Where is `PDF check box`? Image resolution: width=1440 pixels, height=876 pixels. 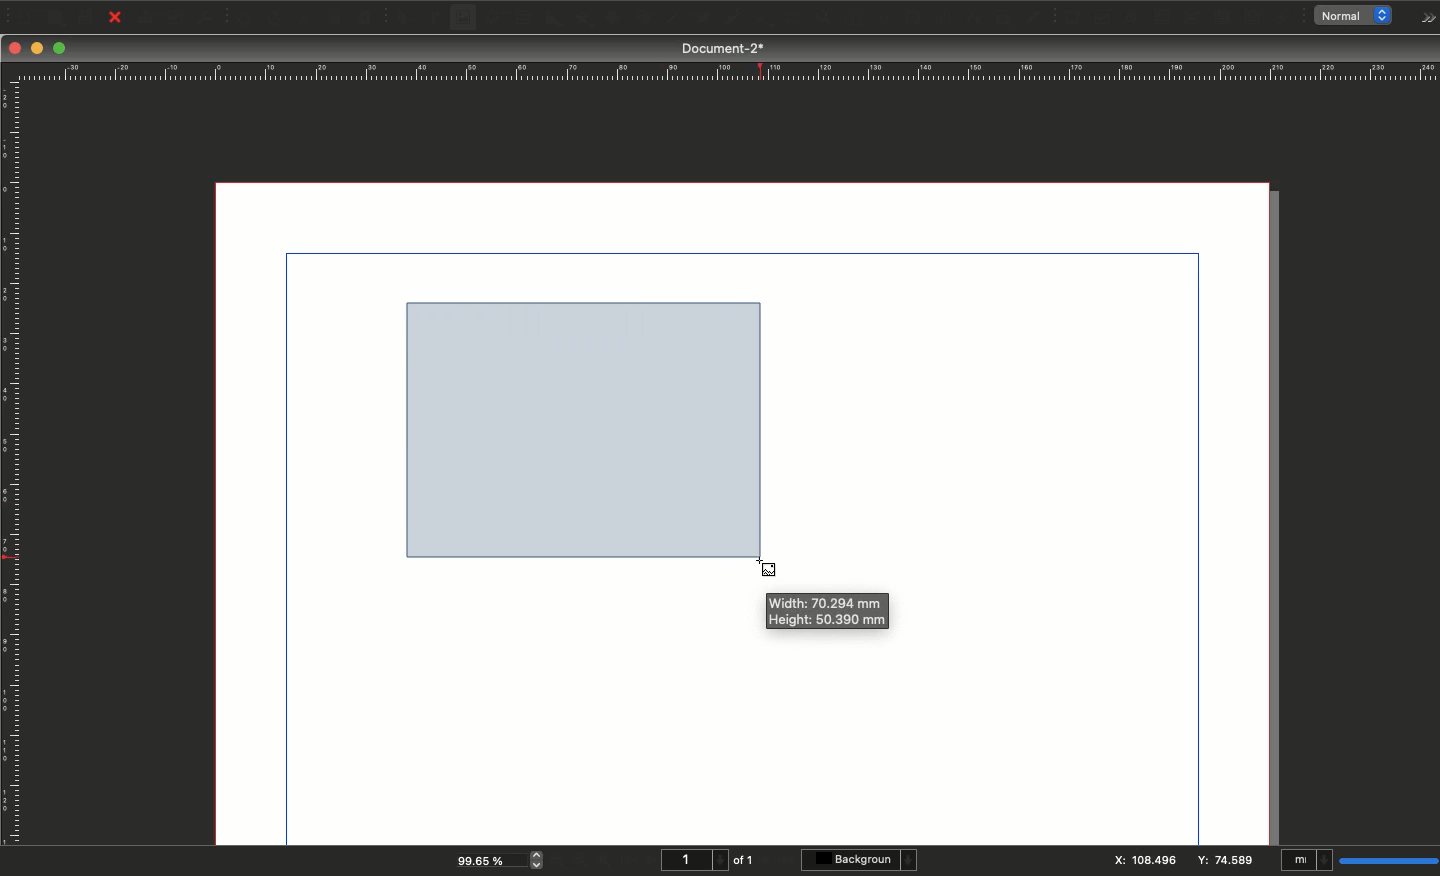
PDF check box is located at coordinates (1102, 18).